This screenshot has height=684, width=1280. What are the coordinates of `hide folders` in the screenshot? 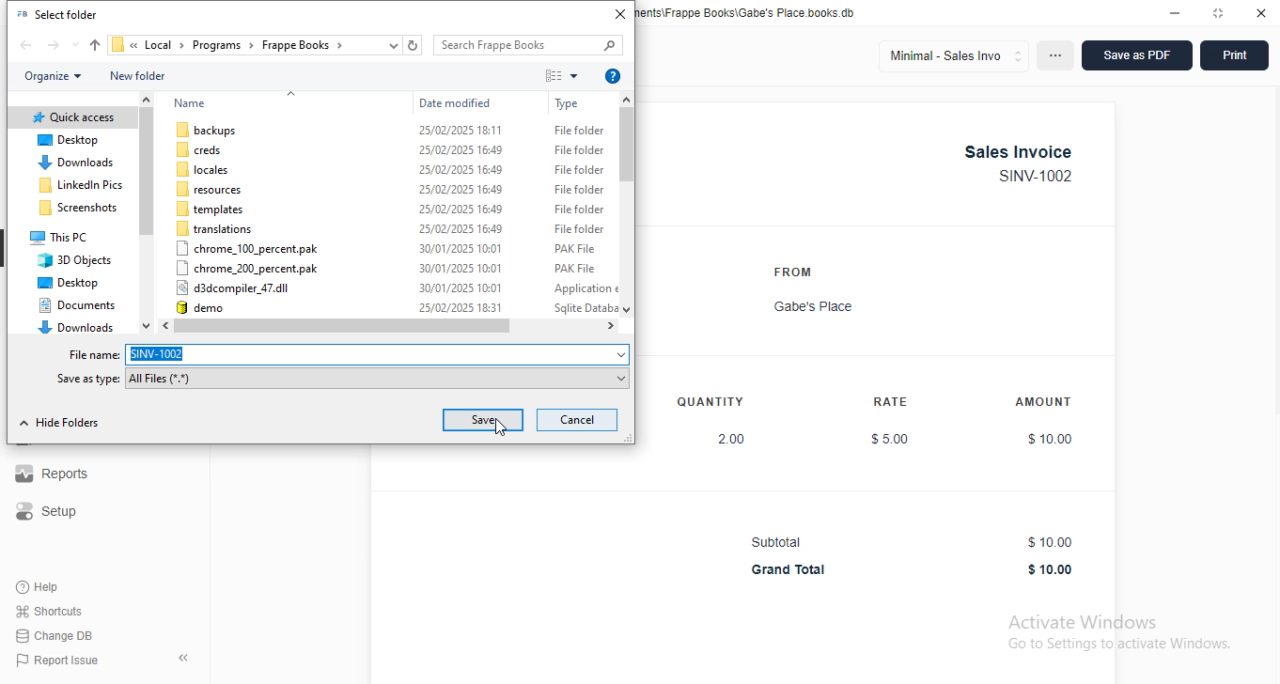 It's located at (59, 423).